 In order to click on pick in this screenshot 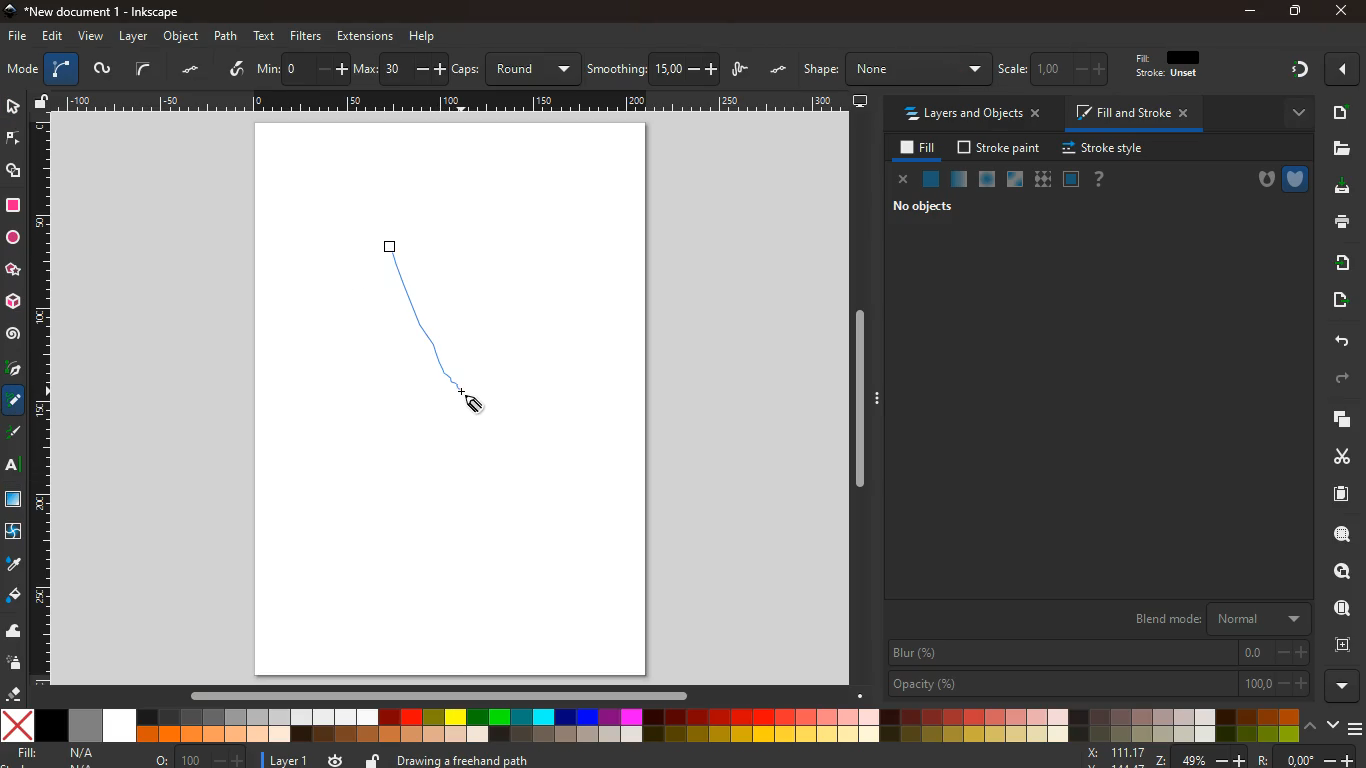, I will do `click(12, 370)`.